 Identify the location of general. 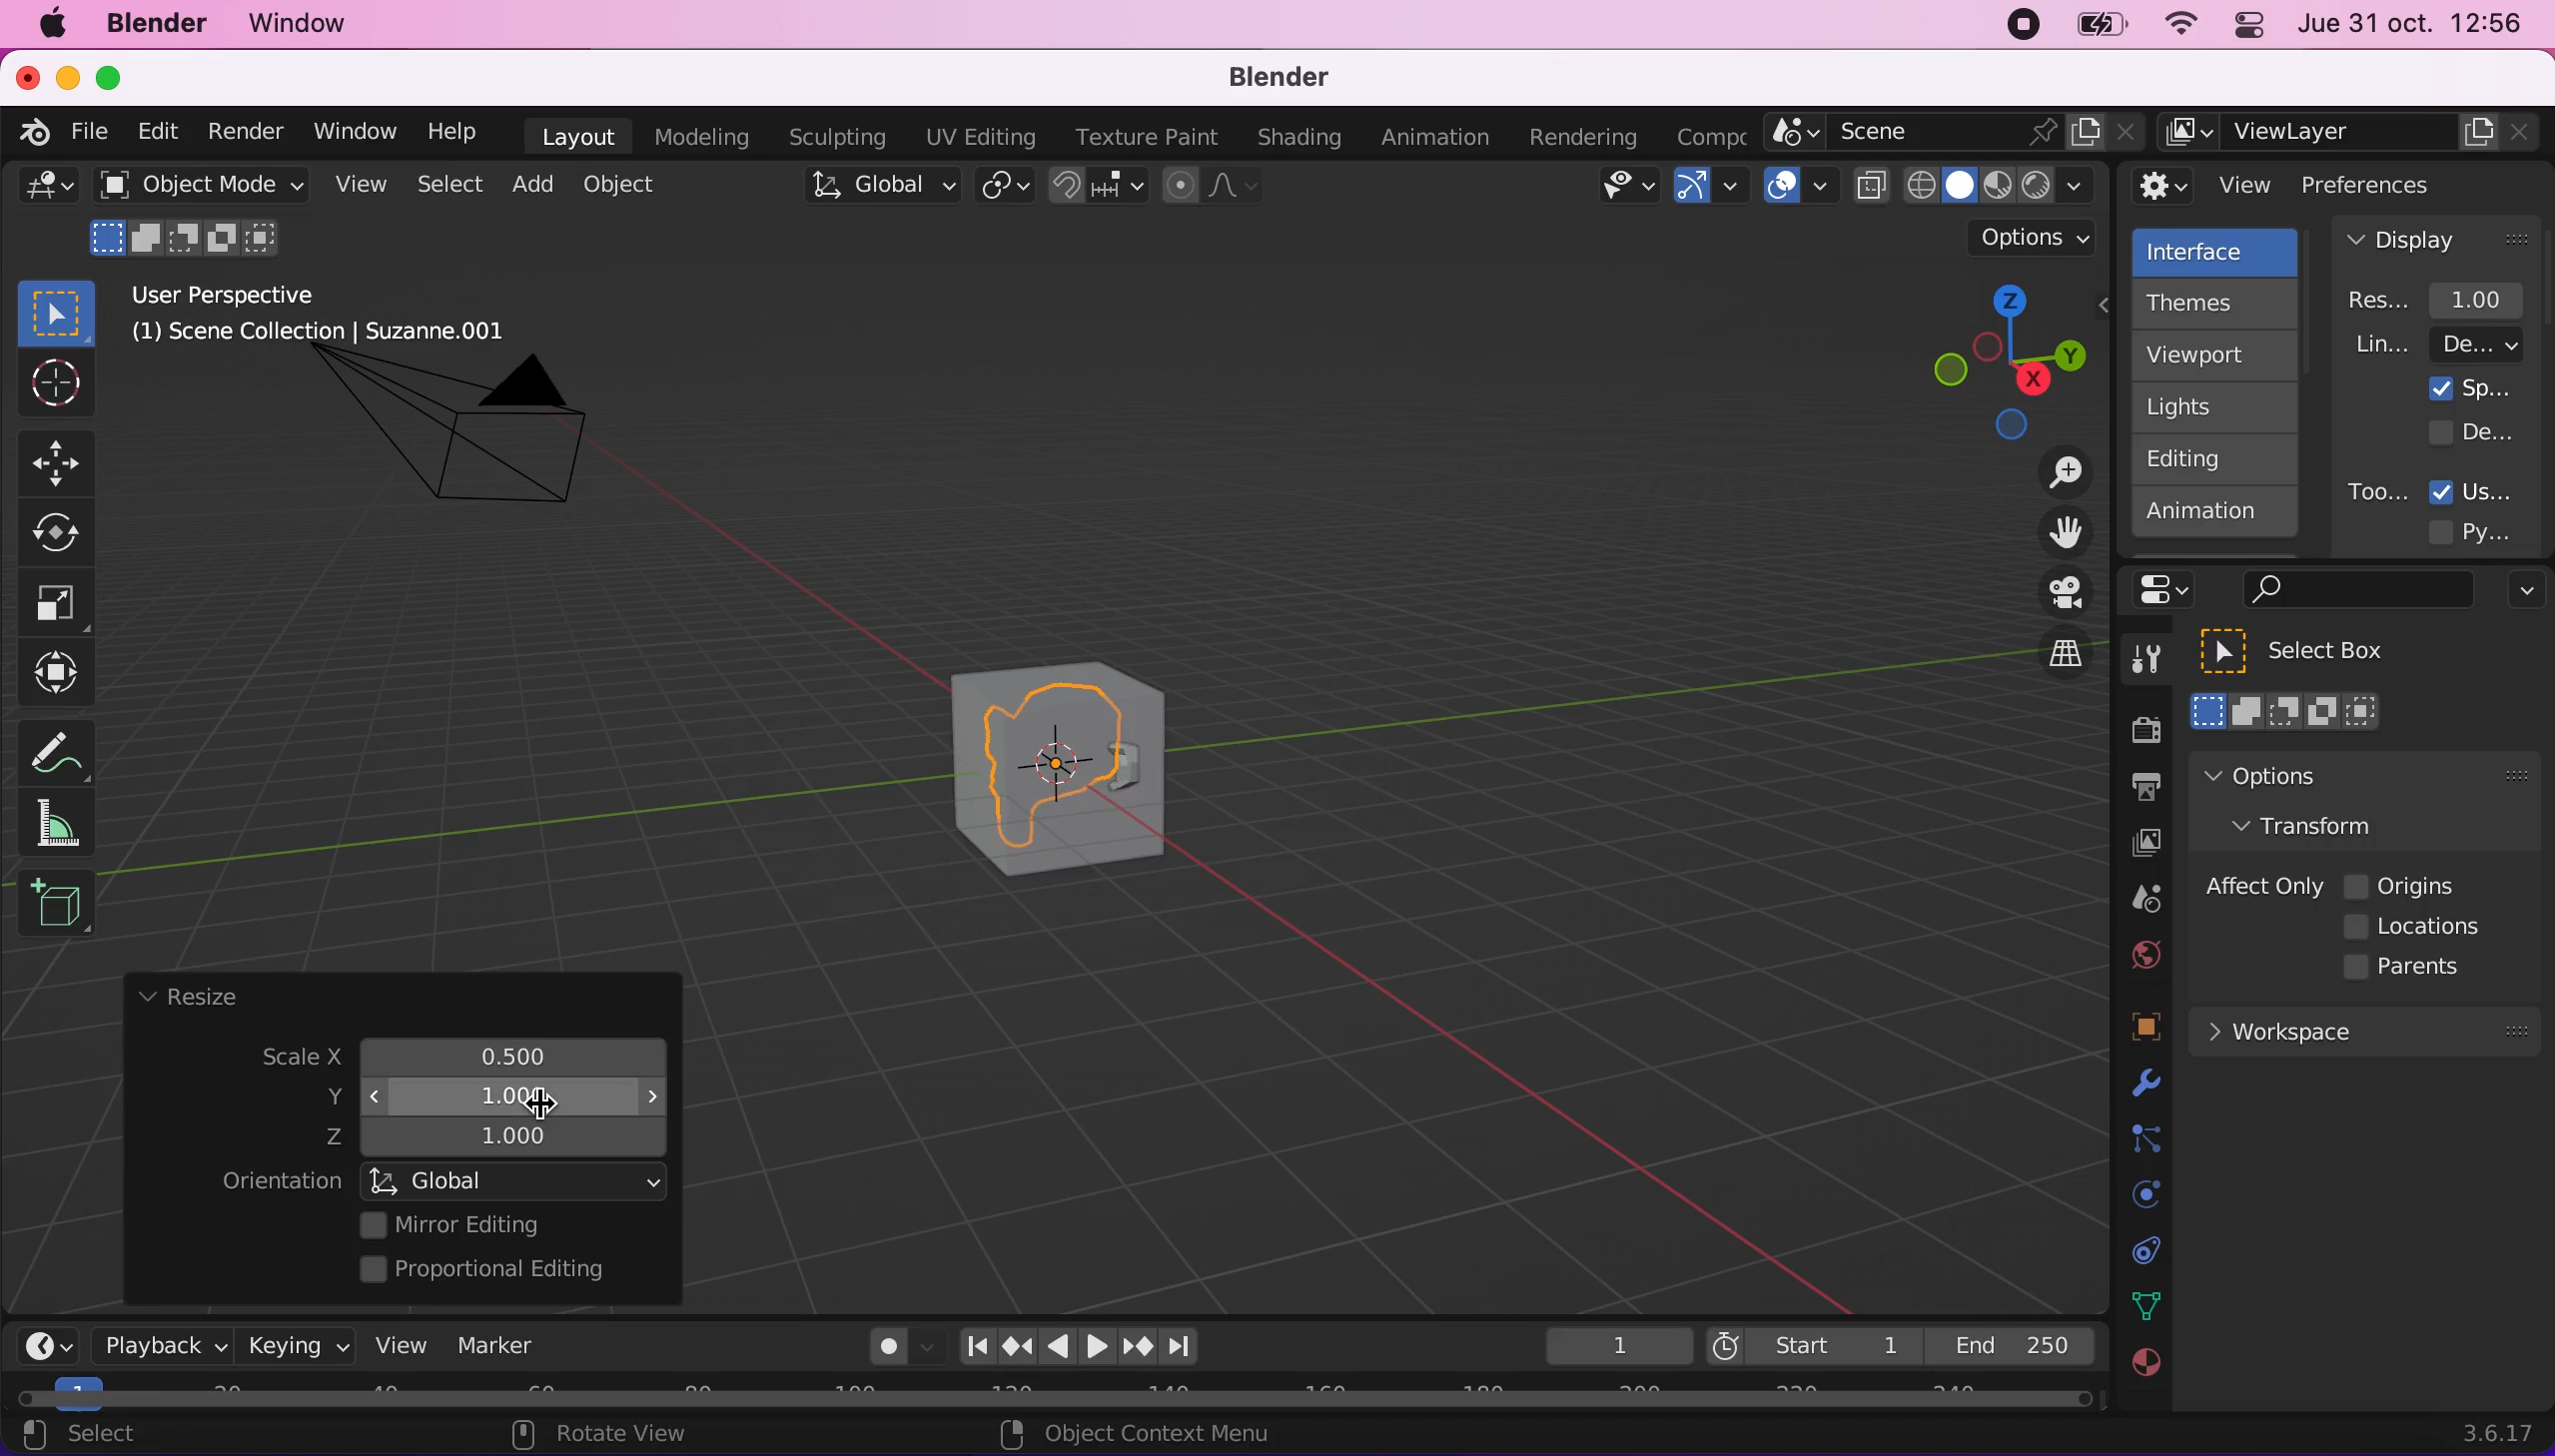
(48, 192).